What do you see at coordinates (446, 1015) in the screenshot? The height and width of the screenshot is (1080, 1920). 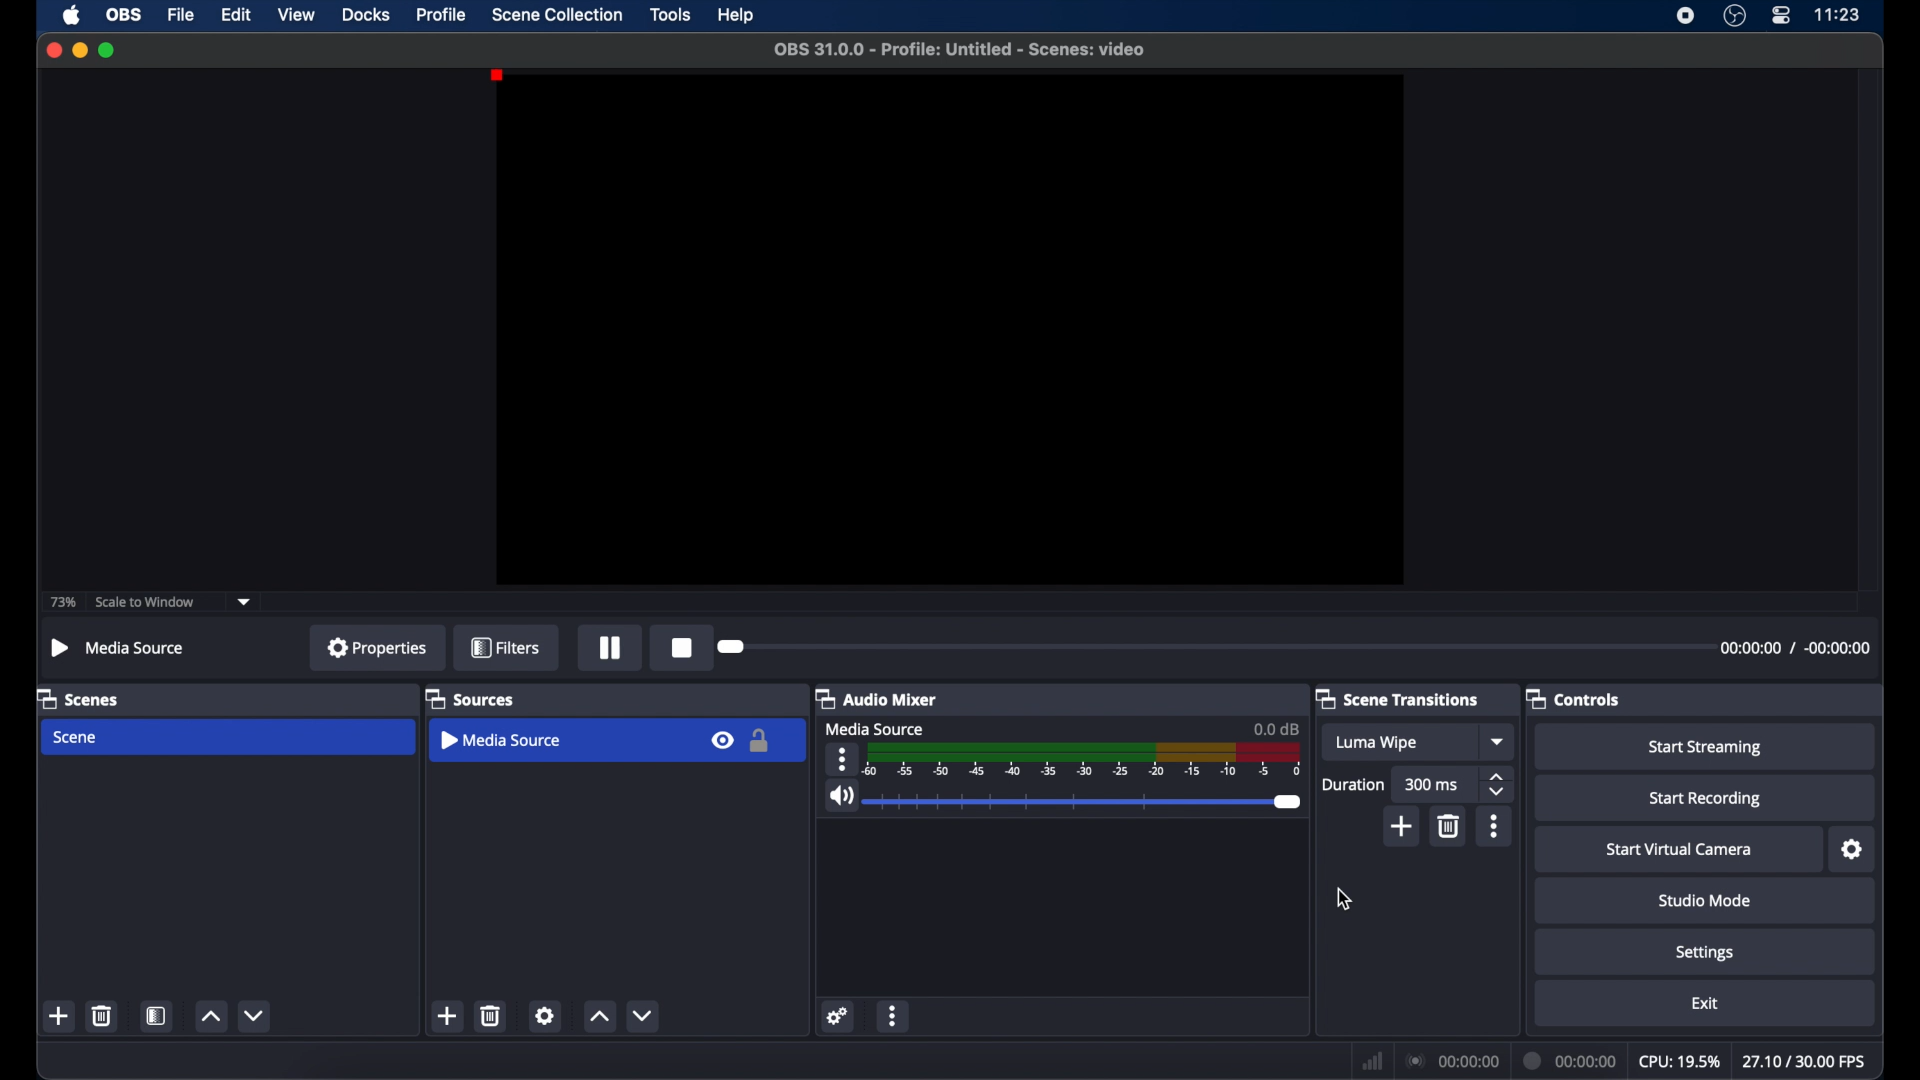 I see `add` at bounding box center [446, 1015].